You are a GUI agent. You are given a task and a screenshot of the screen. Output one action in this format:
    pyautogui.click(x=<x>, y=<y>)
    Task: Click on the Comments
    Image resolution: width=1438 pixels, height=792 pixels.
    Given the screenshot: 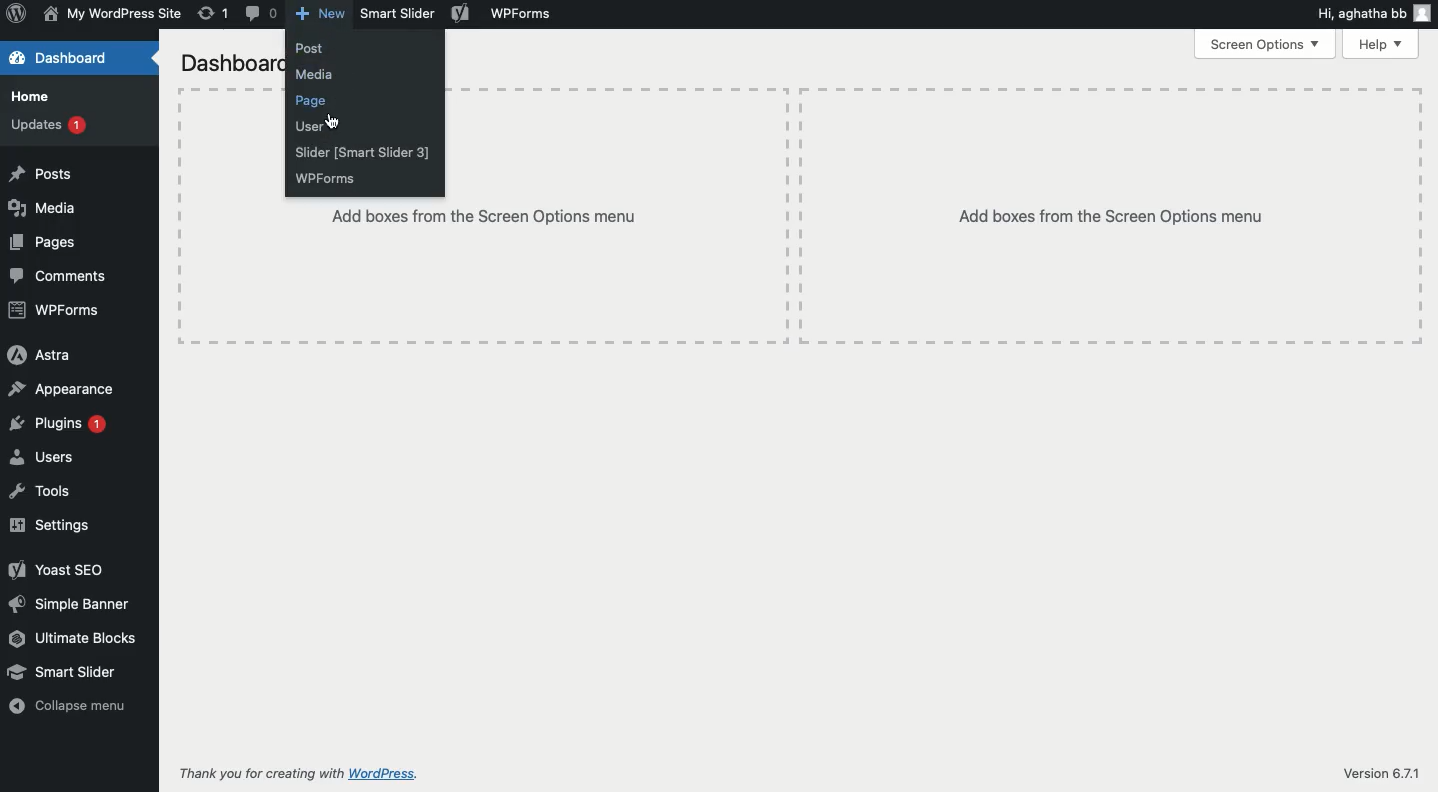 What is the action you would take?
    pyautogui.click(x=58, y=276)
    